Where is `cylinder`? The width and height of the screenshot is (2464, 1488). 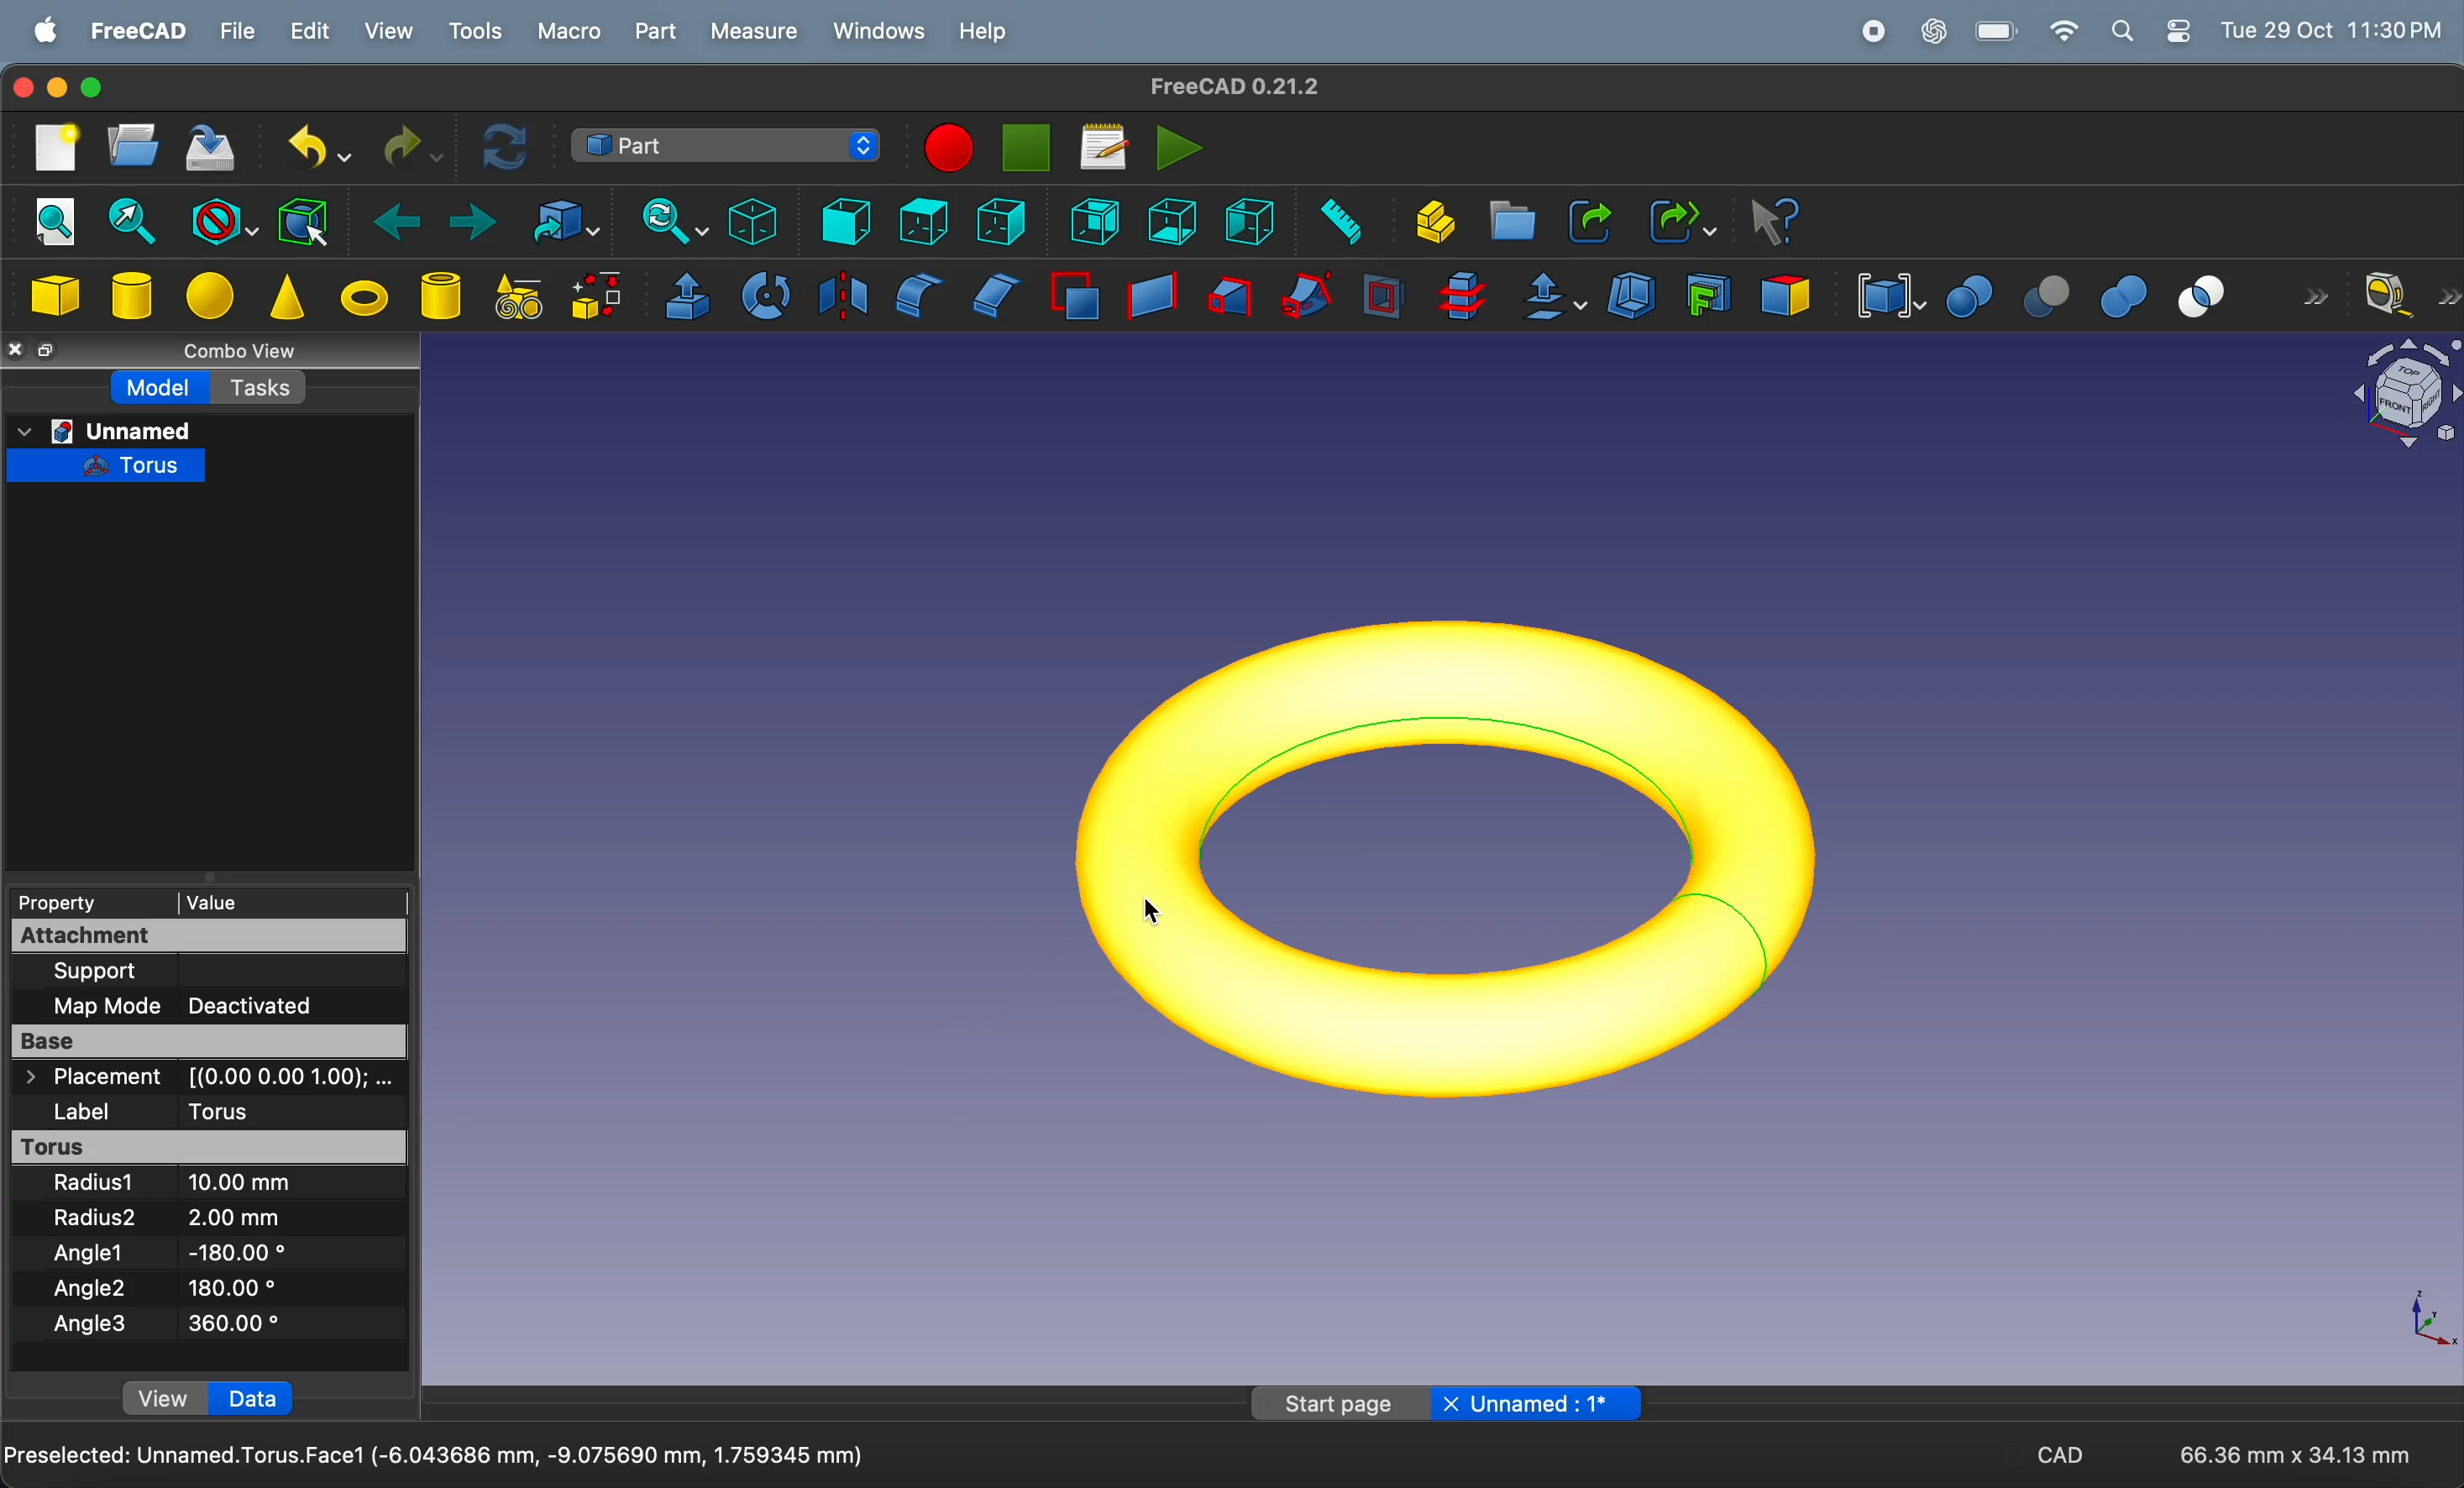
cylinder is located at coordinates (443, 298).